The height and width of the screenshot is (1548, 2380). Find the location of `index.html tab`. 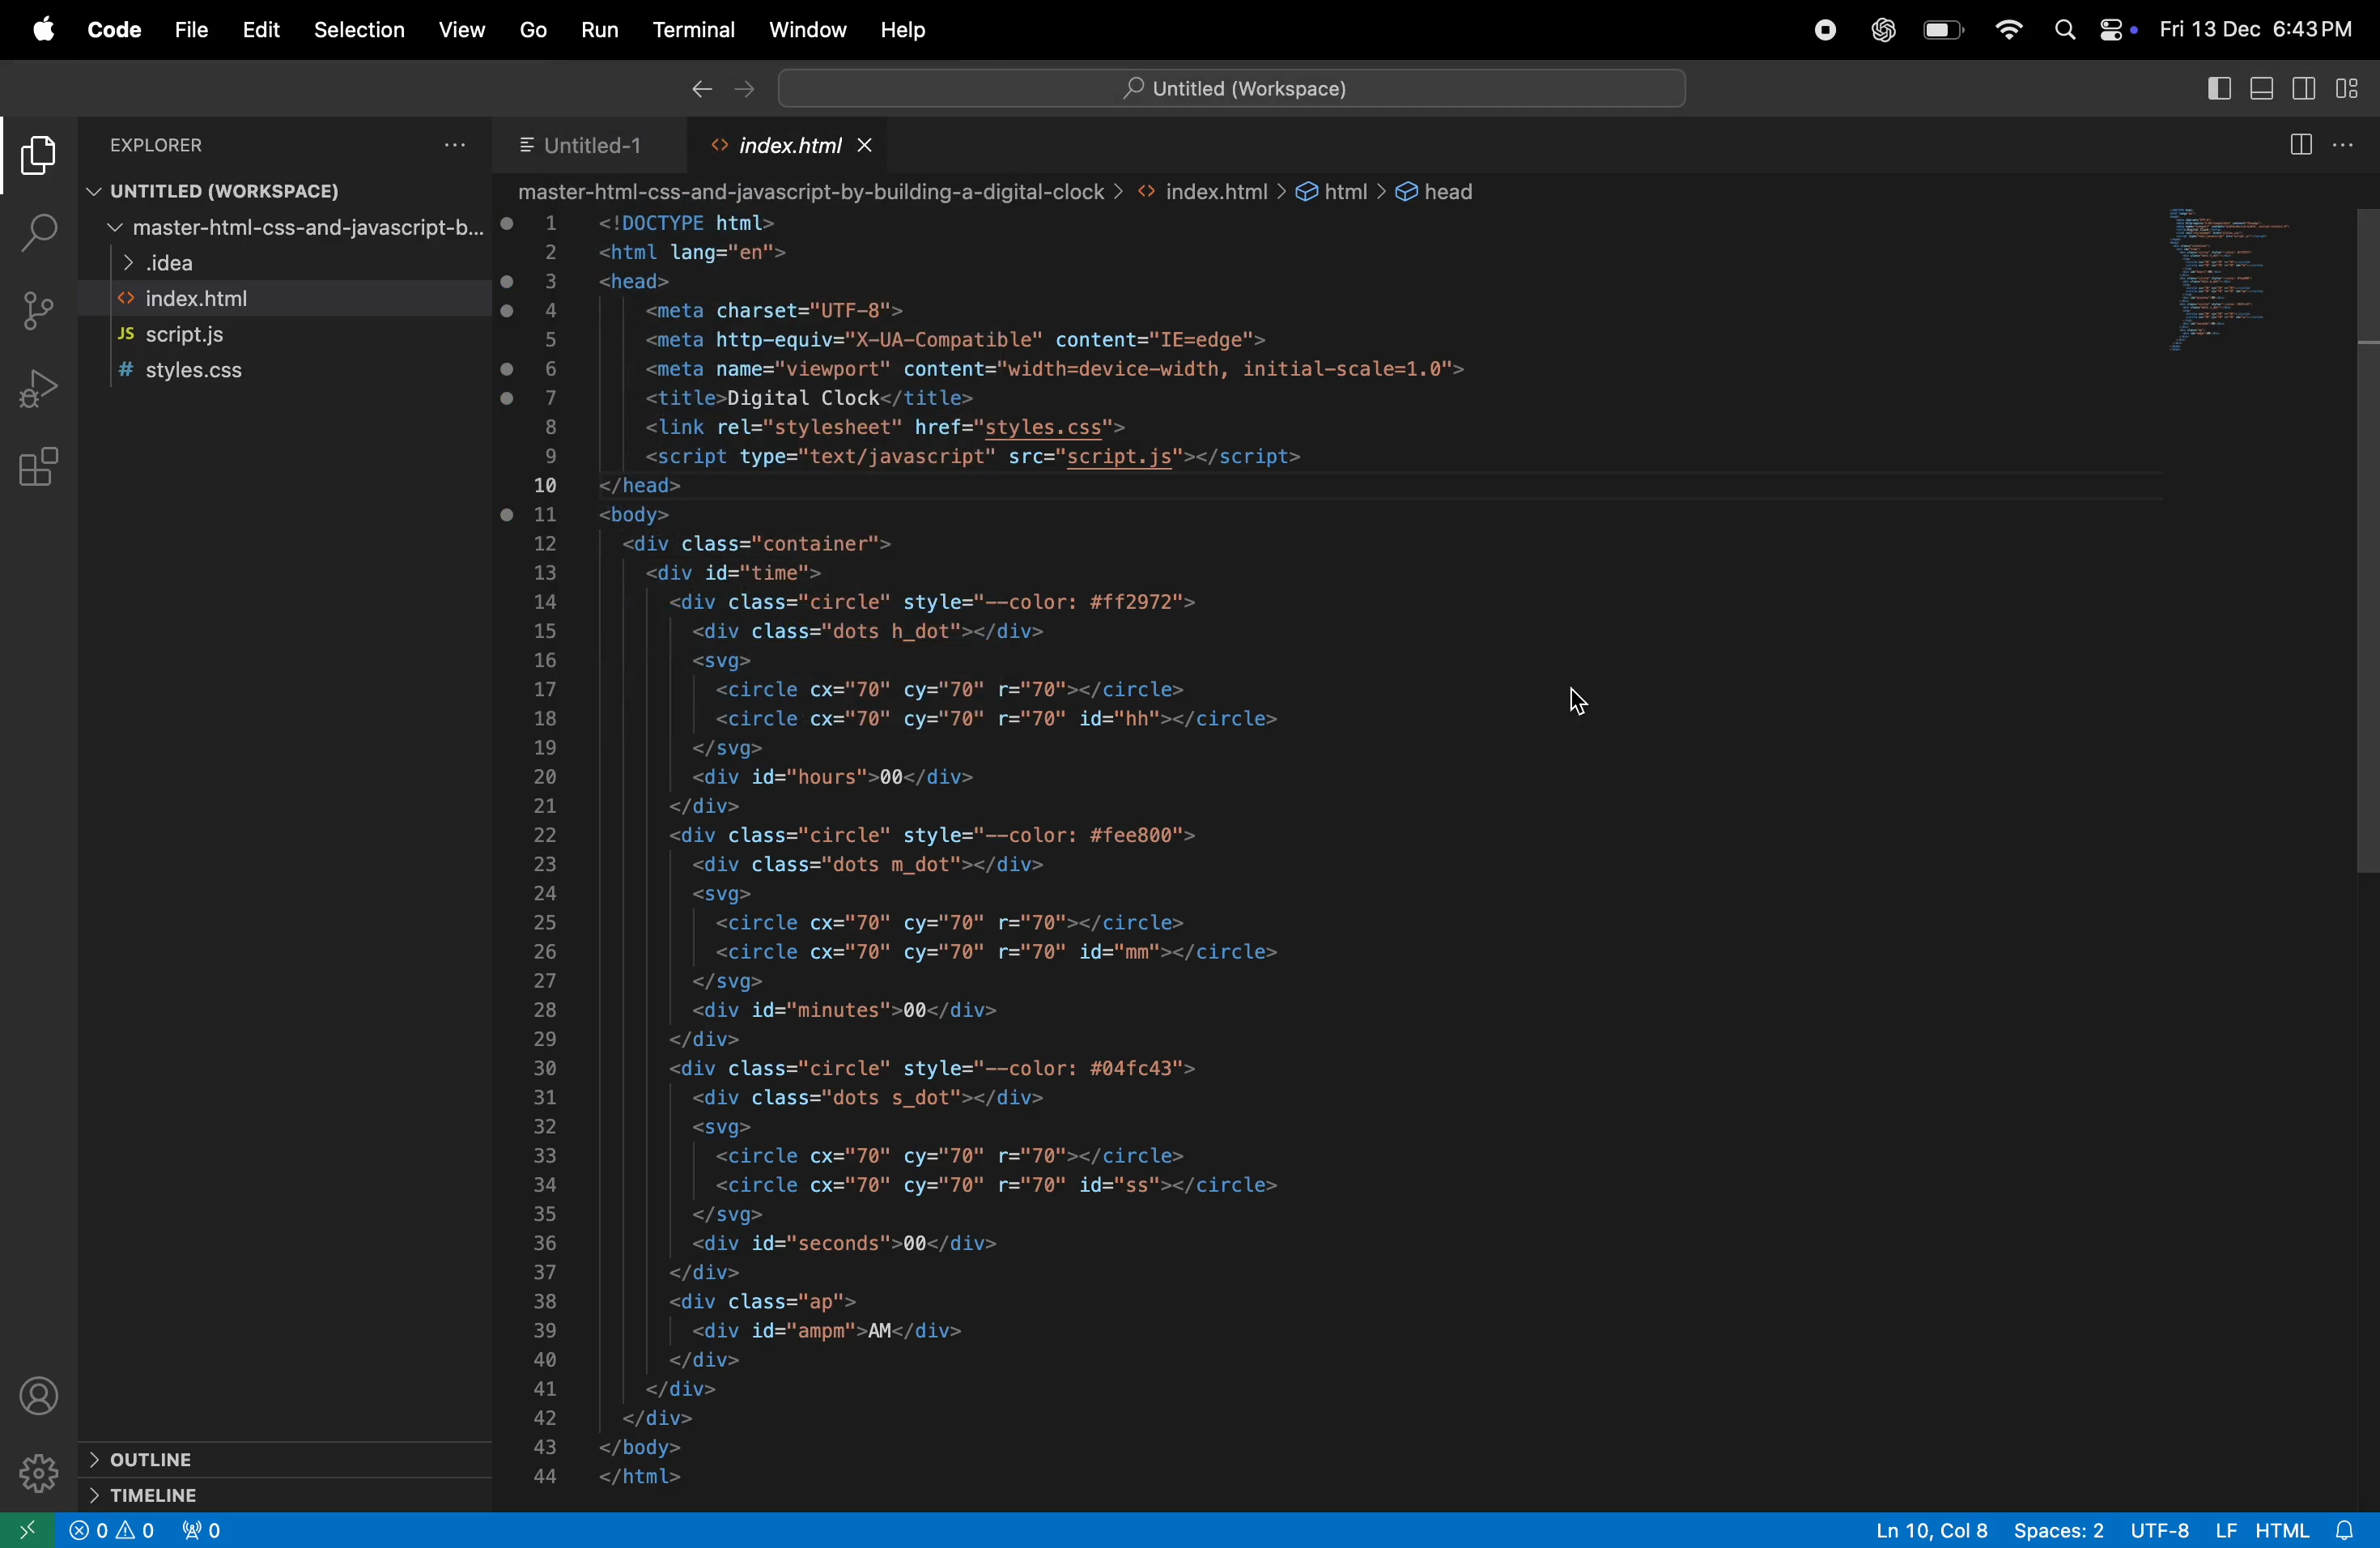

index.html tab is located at coordinates (792, 148).